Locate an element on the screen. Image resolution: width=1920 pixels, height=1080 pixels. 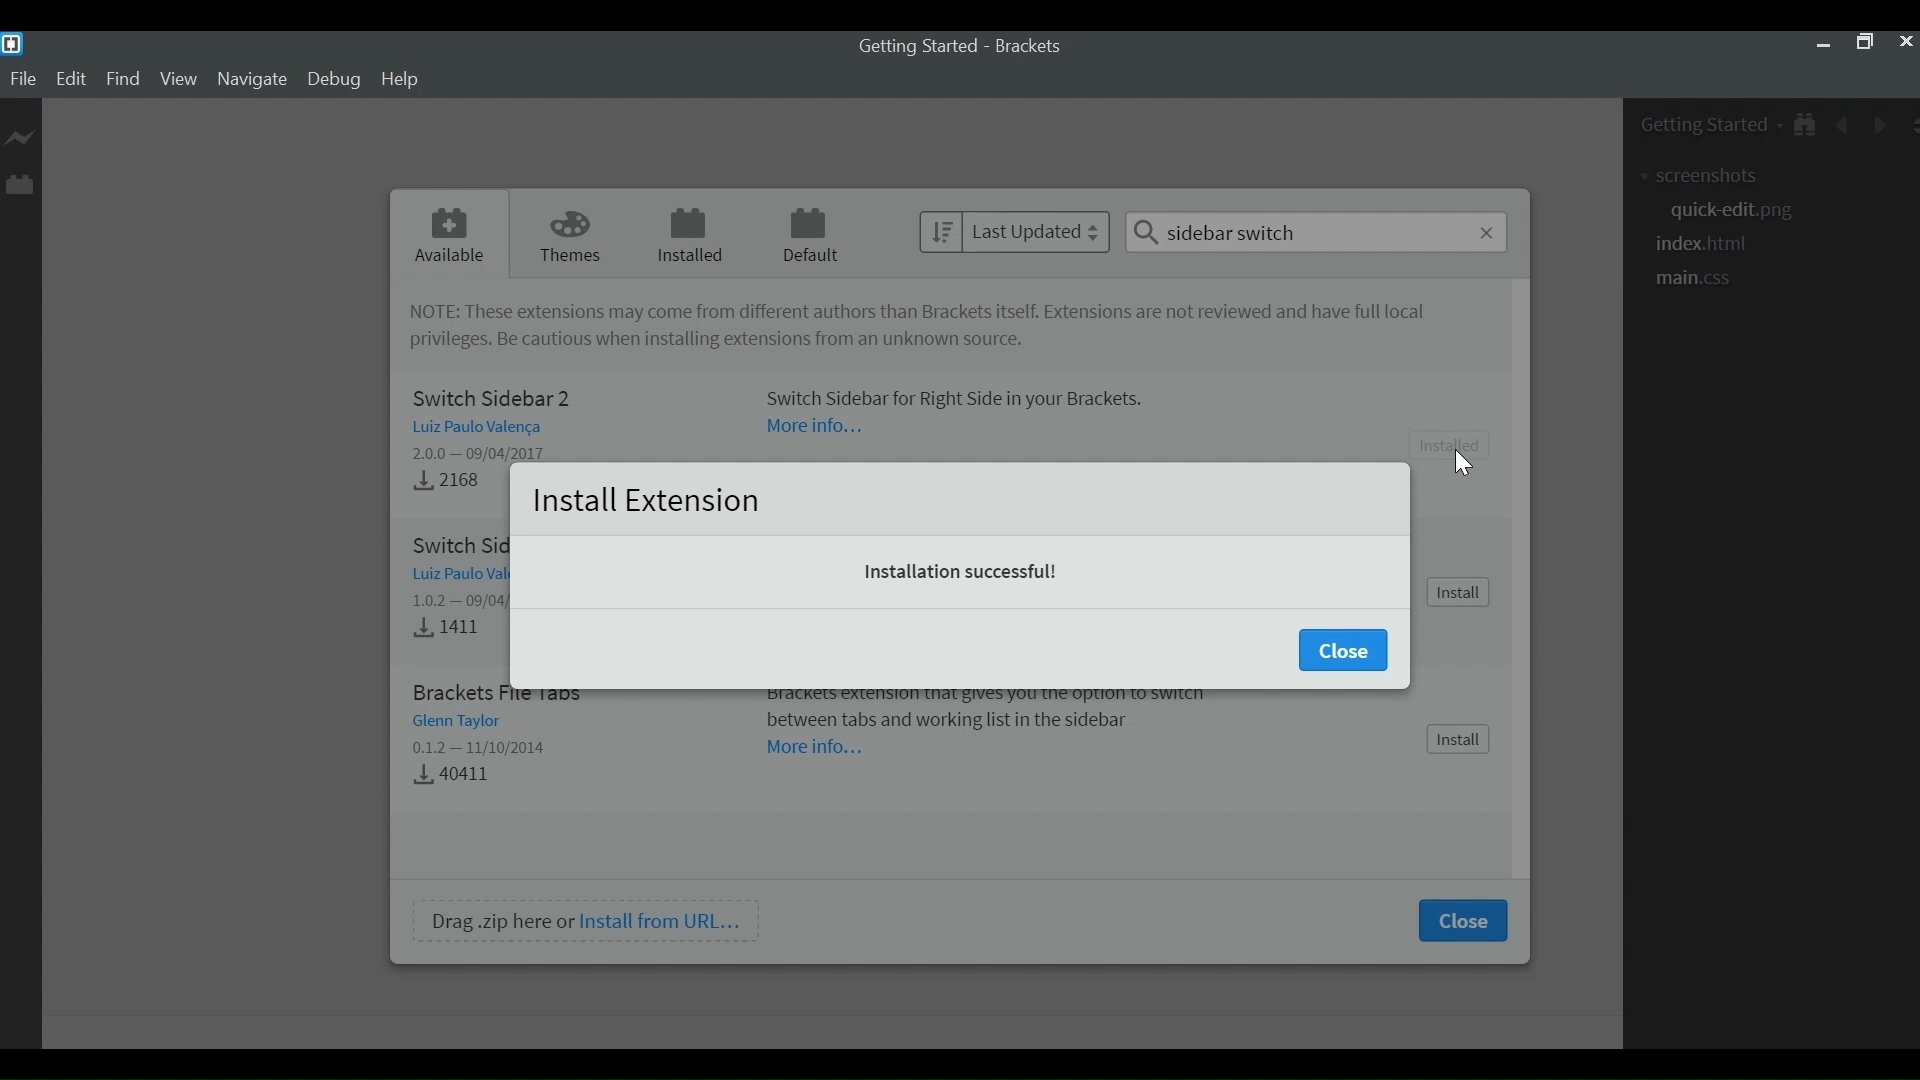
View is located at coordinates (179, 80).